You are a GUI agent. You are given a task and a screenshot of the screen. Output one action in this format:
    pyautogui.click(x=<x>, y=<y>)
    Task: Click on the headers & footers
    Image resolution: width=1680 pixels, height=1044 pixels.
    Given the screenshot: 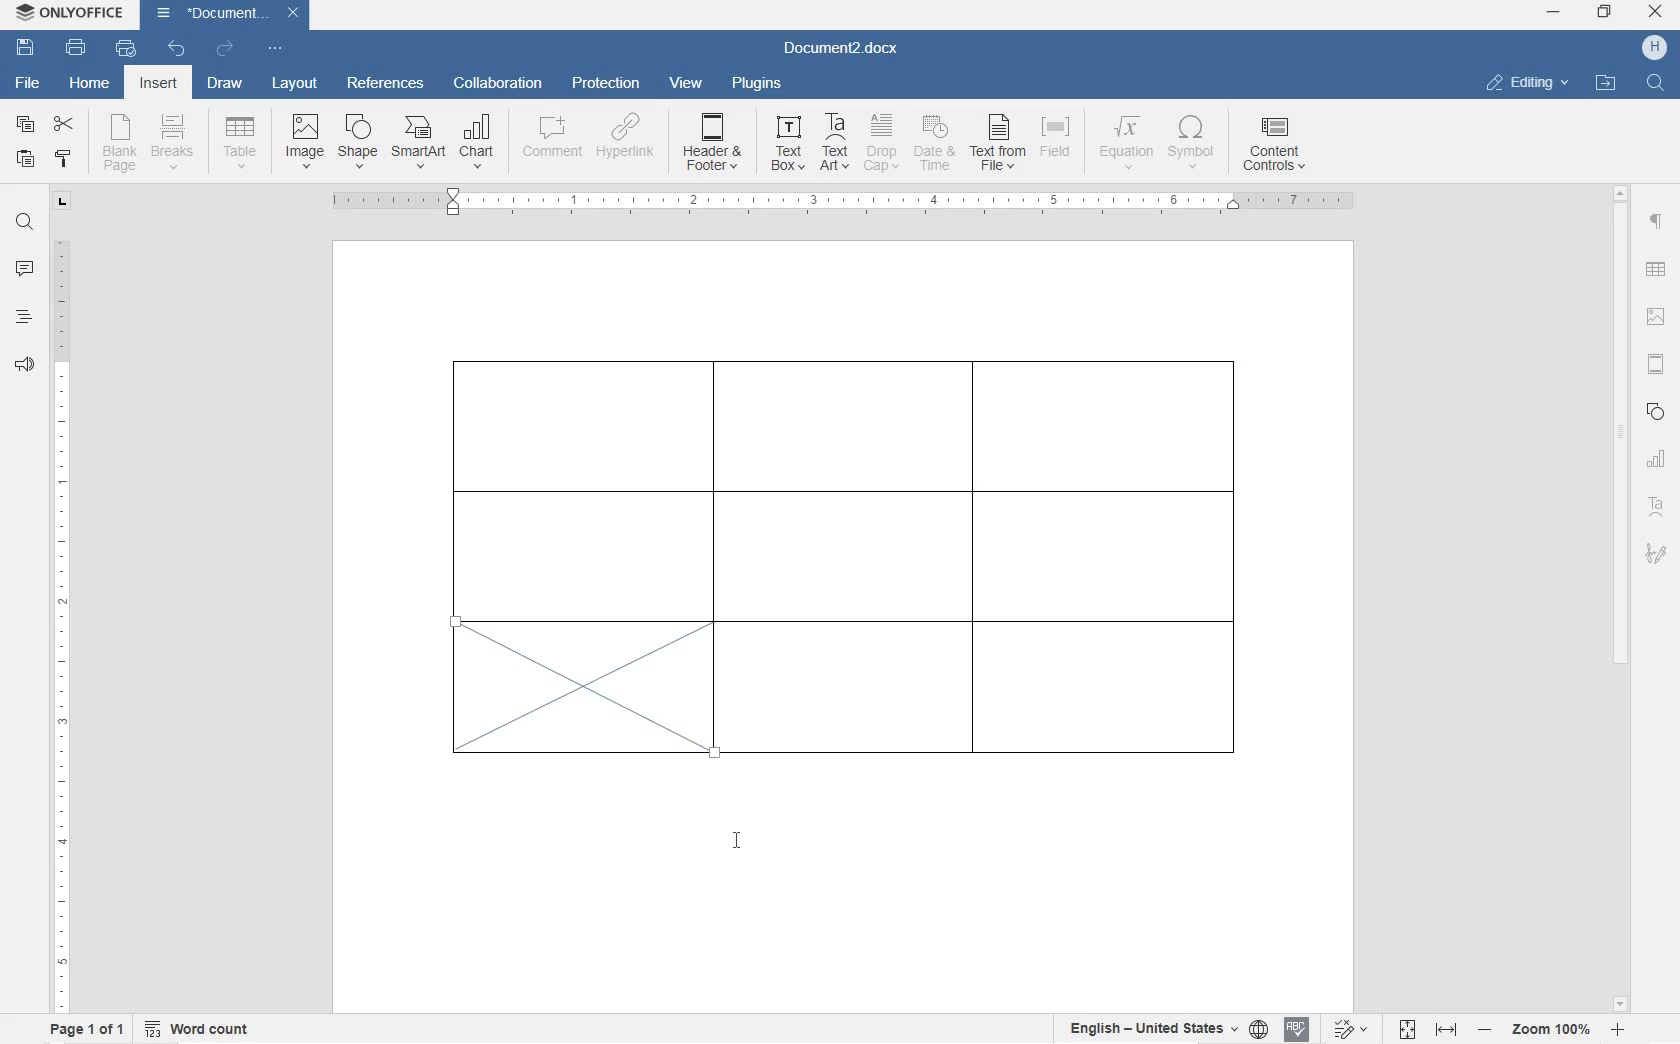 What is the action you would take?
    pyautogui.click(x=1657, y=366)
    